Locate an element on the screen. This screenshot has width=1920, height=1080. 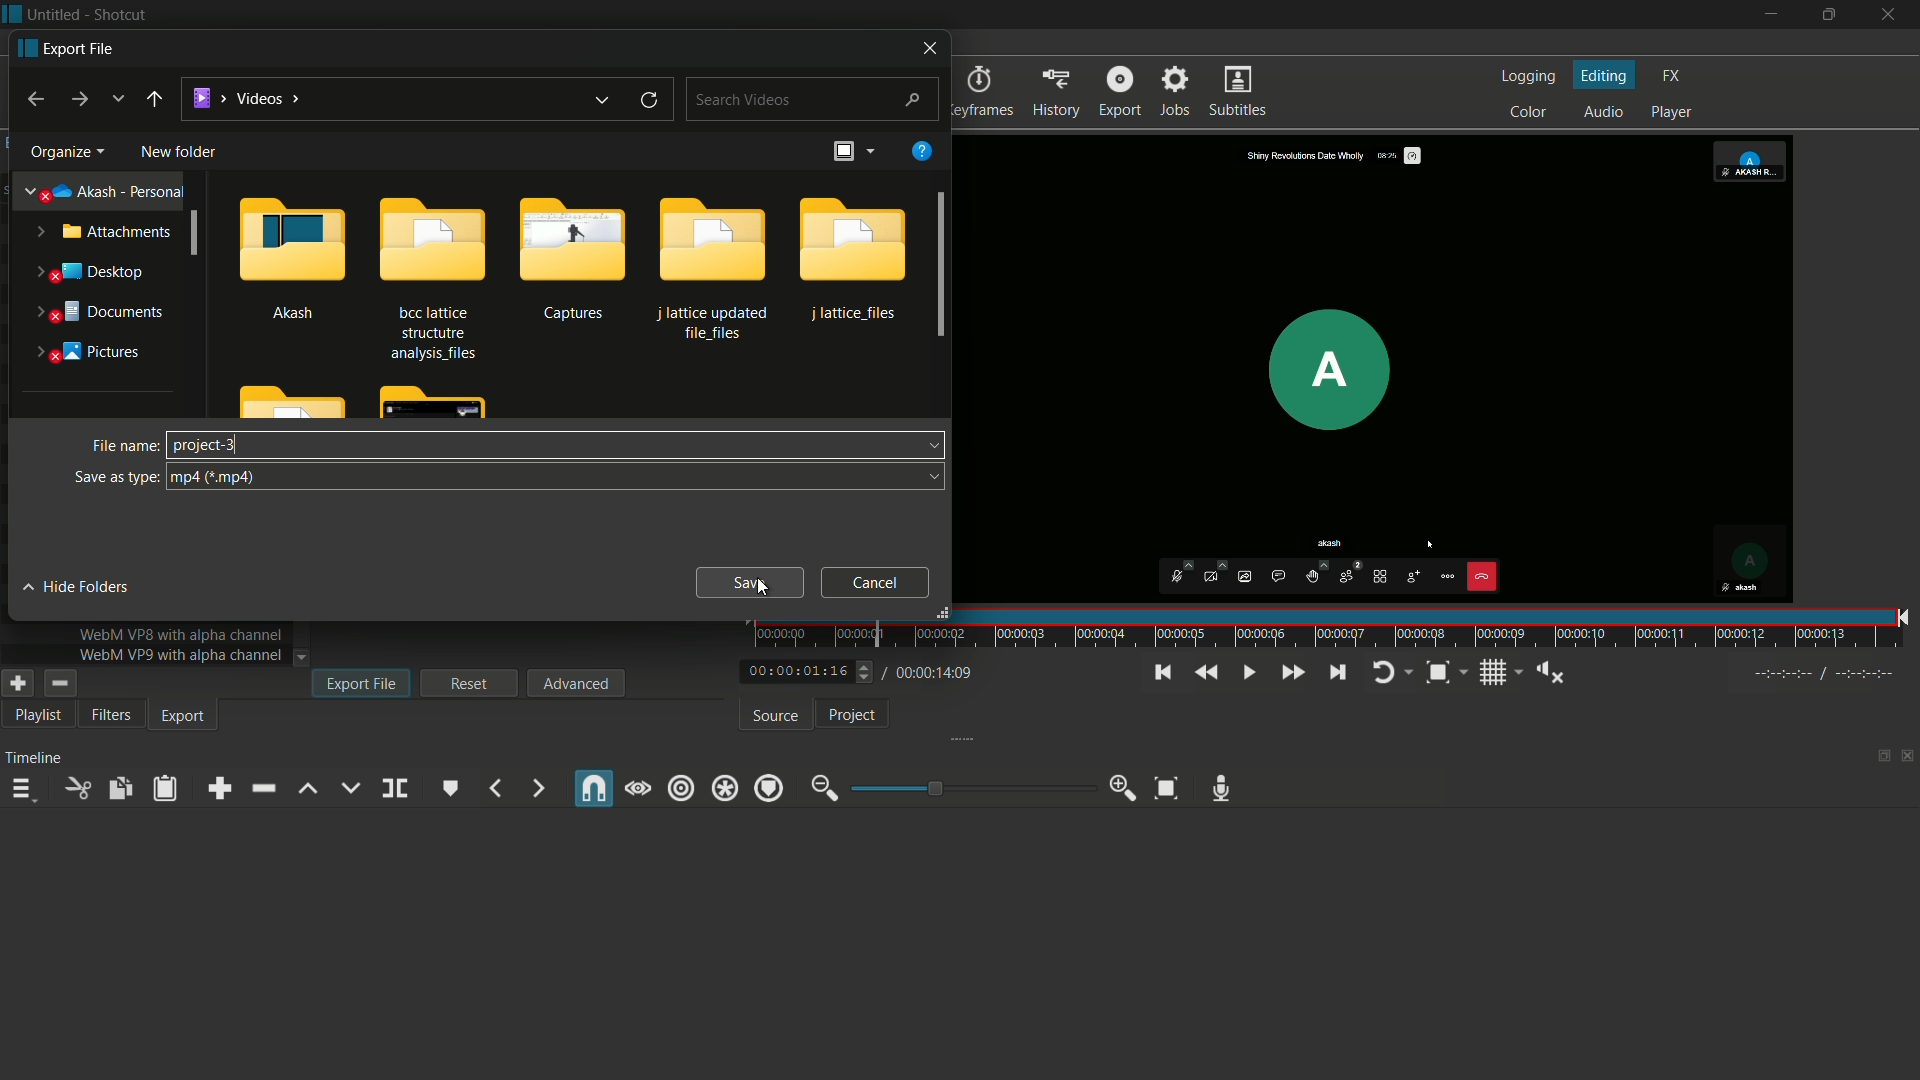
search videos is located at coordinates (815, 99).